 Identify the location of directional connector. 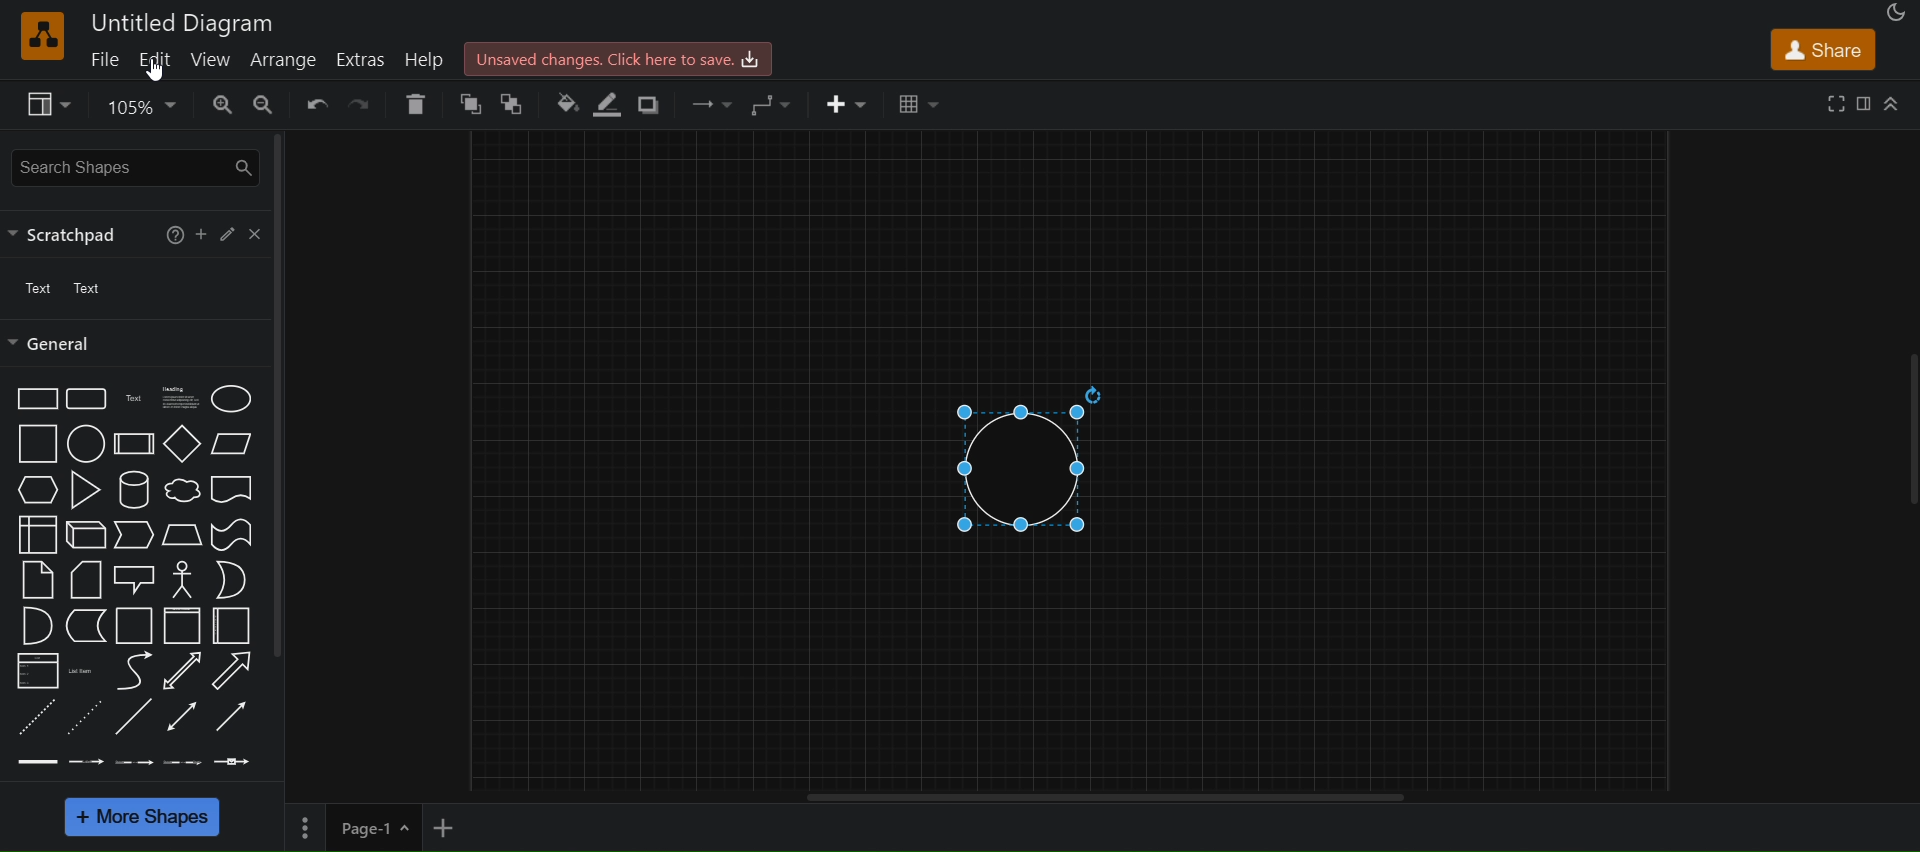
(232, 717).